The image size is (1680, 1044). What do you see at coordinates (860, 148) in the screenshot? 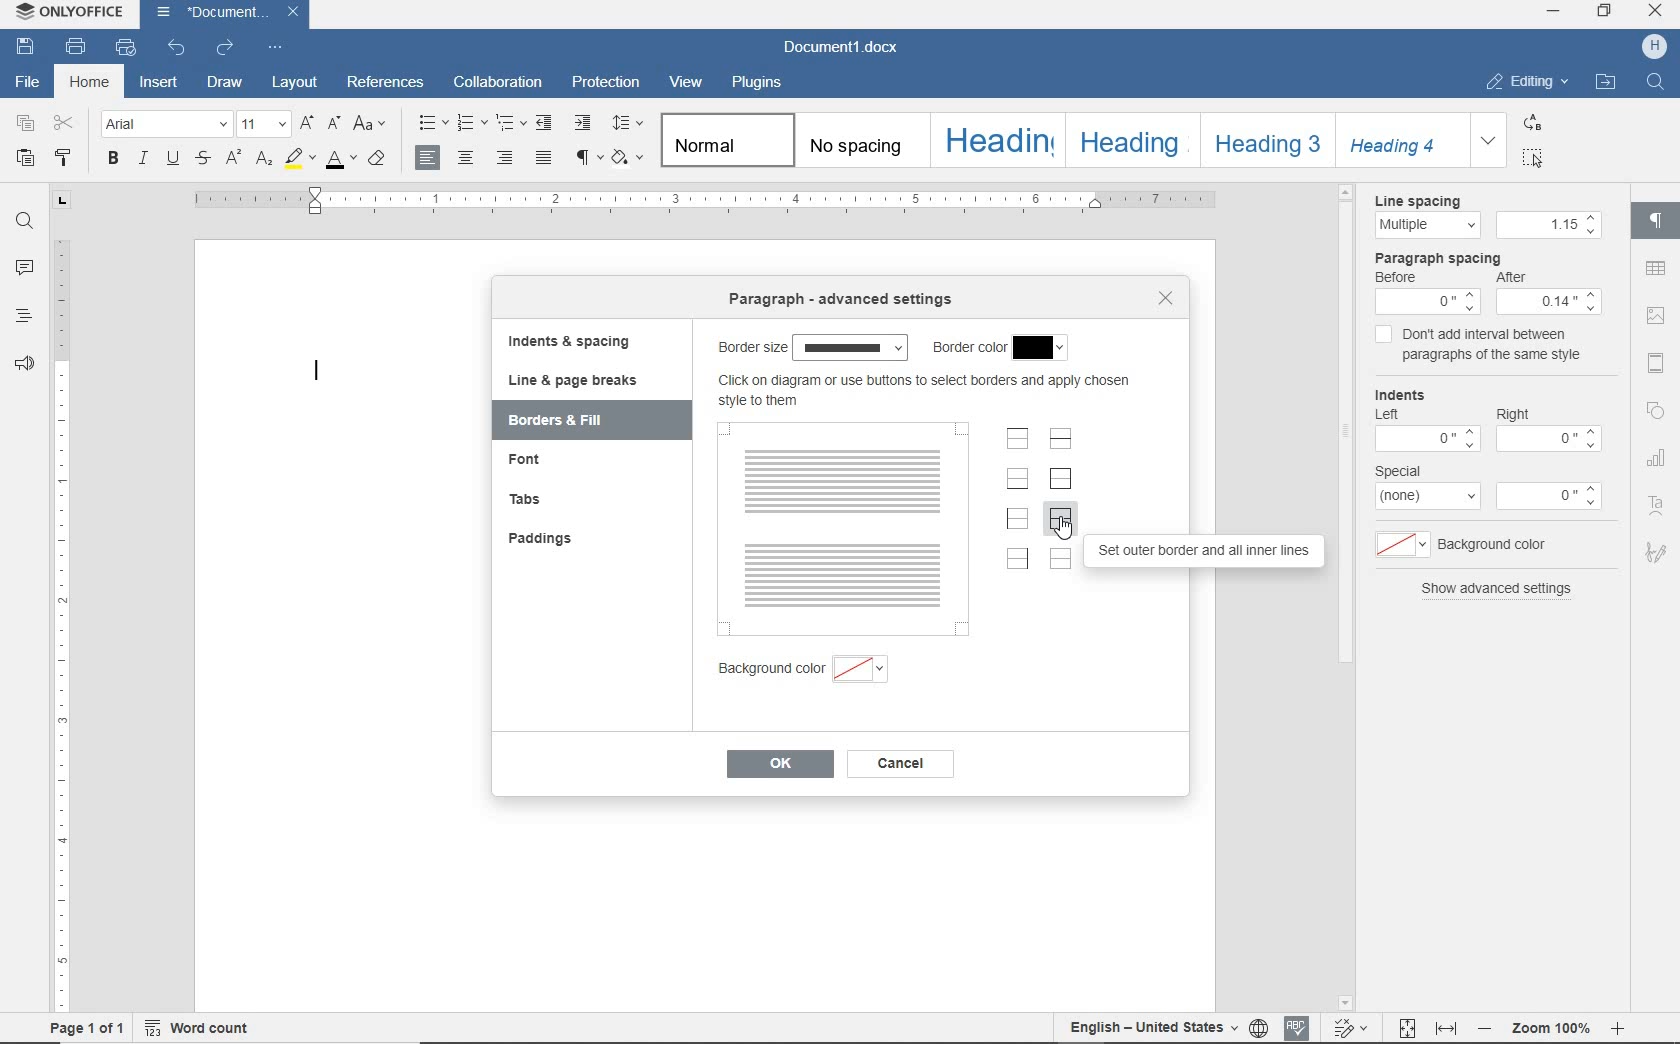
I see `no spacing` at bounding box center [860, 148].